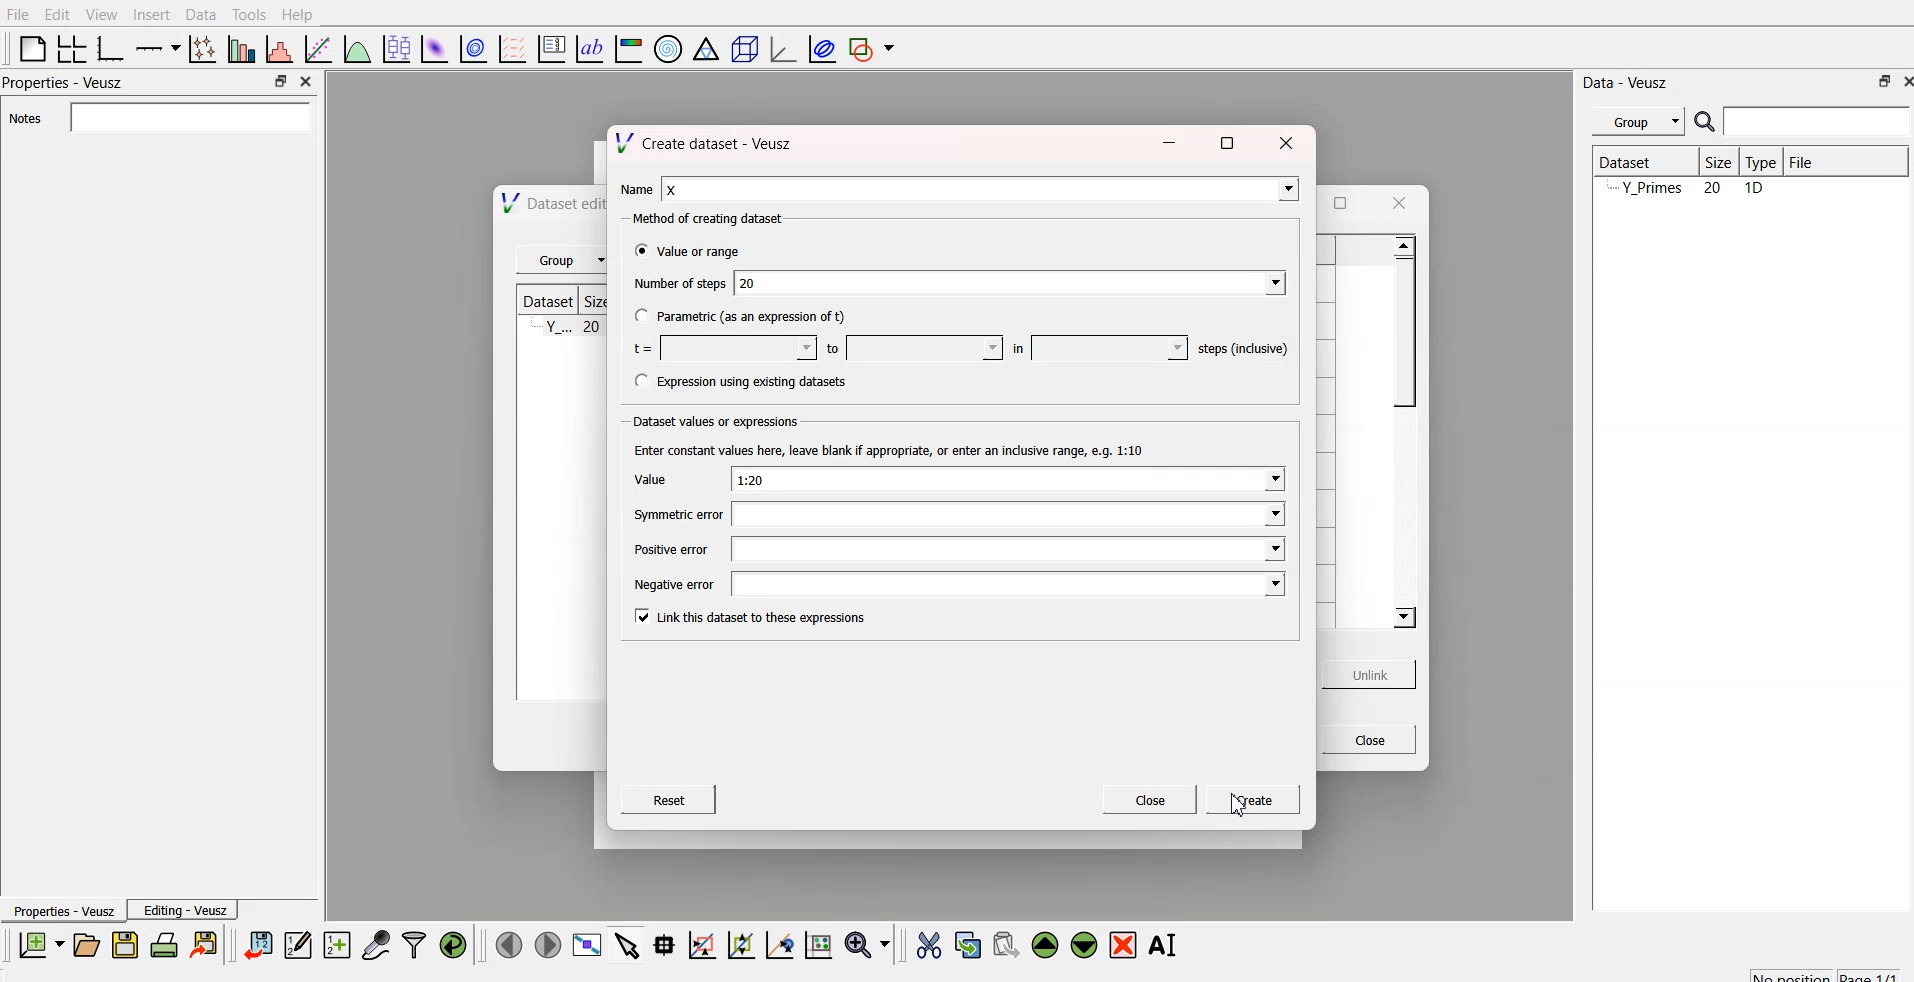  Describe the element at coordinates (513, 48) in the screenshot. I see `plot a vector field` at that location.